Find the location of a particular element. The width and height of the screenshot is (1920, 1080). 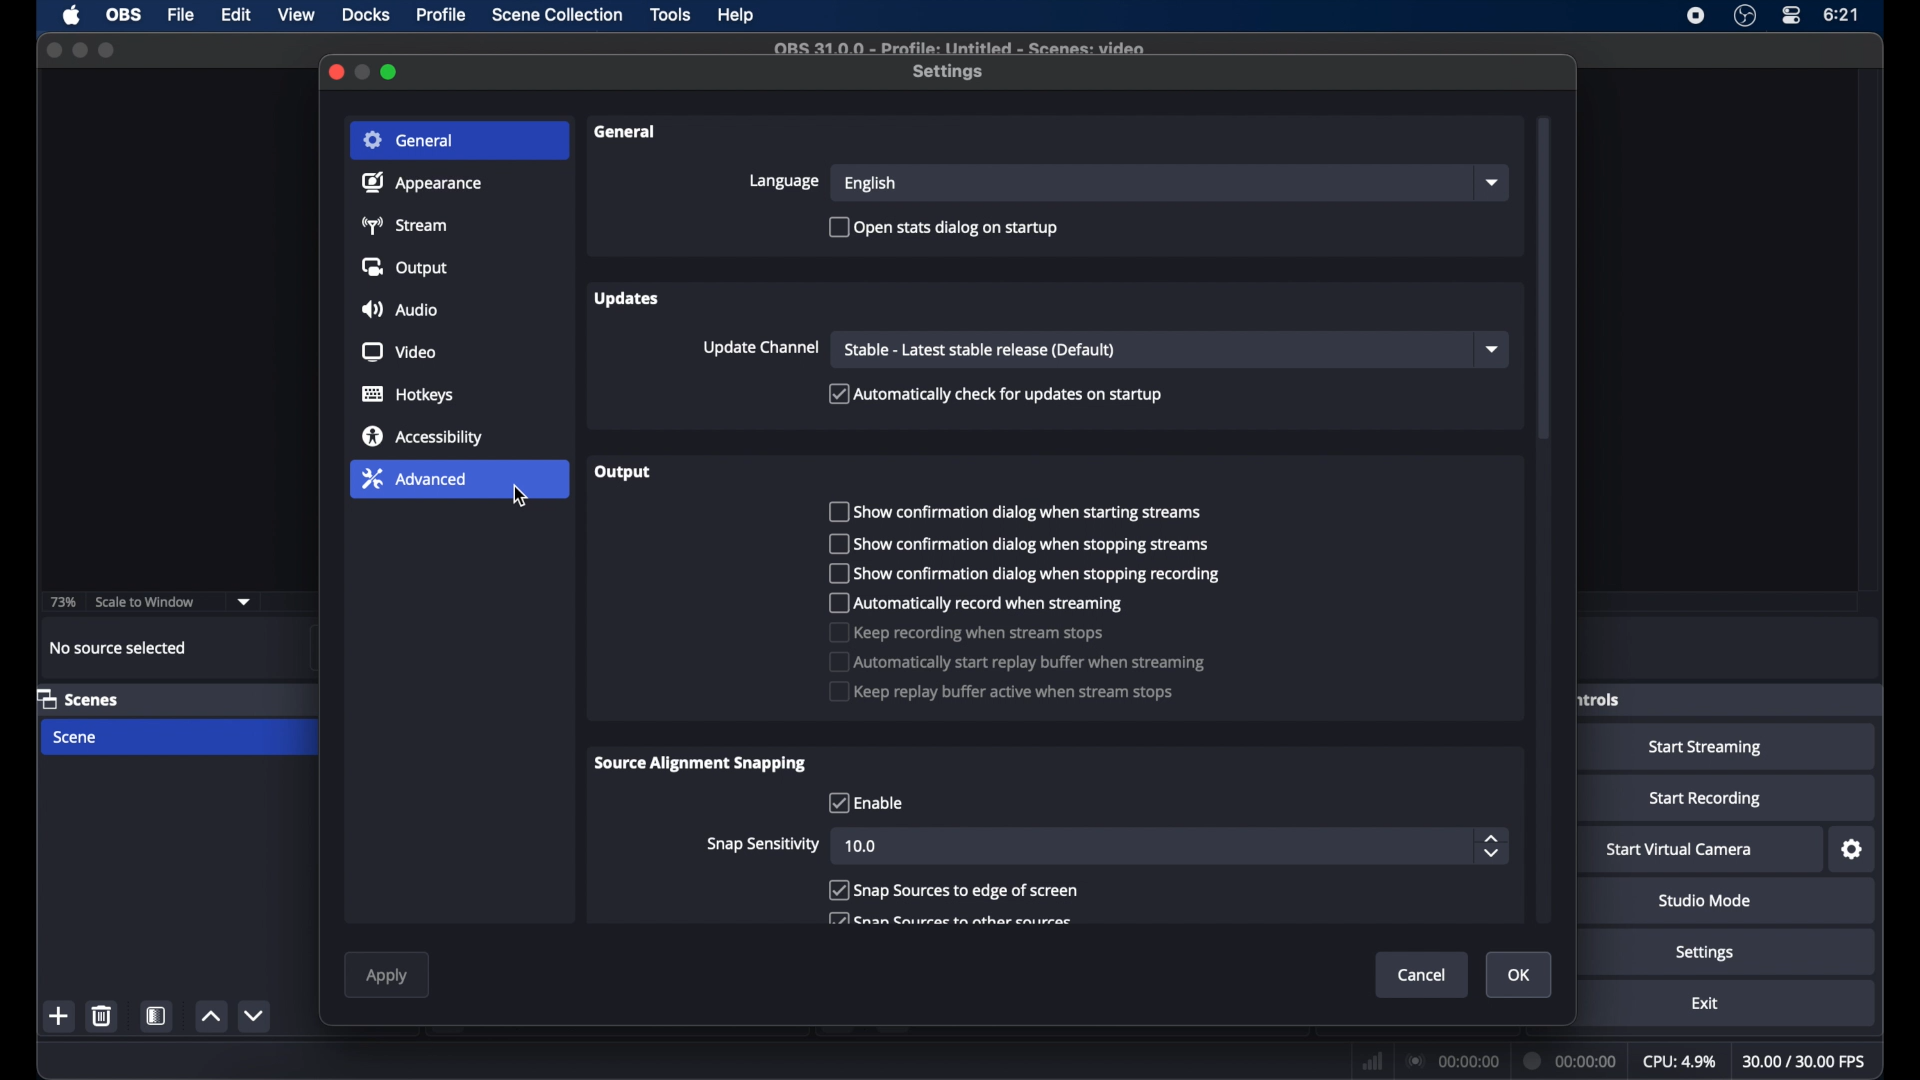

settings is located at coordinates (949, 72).